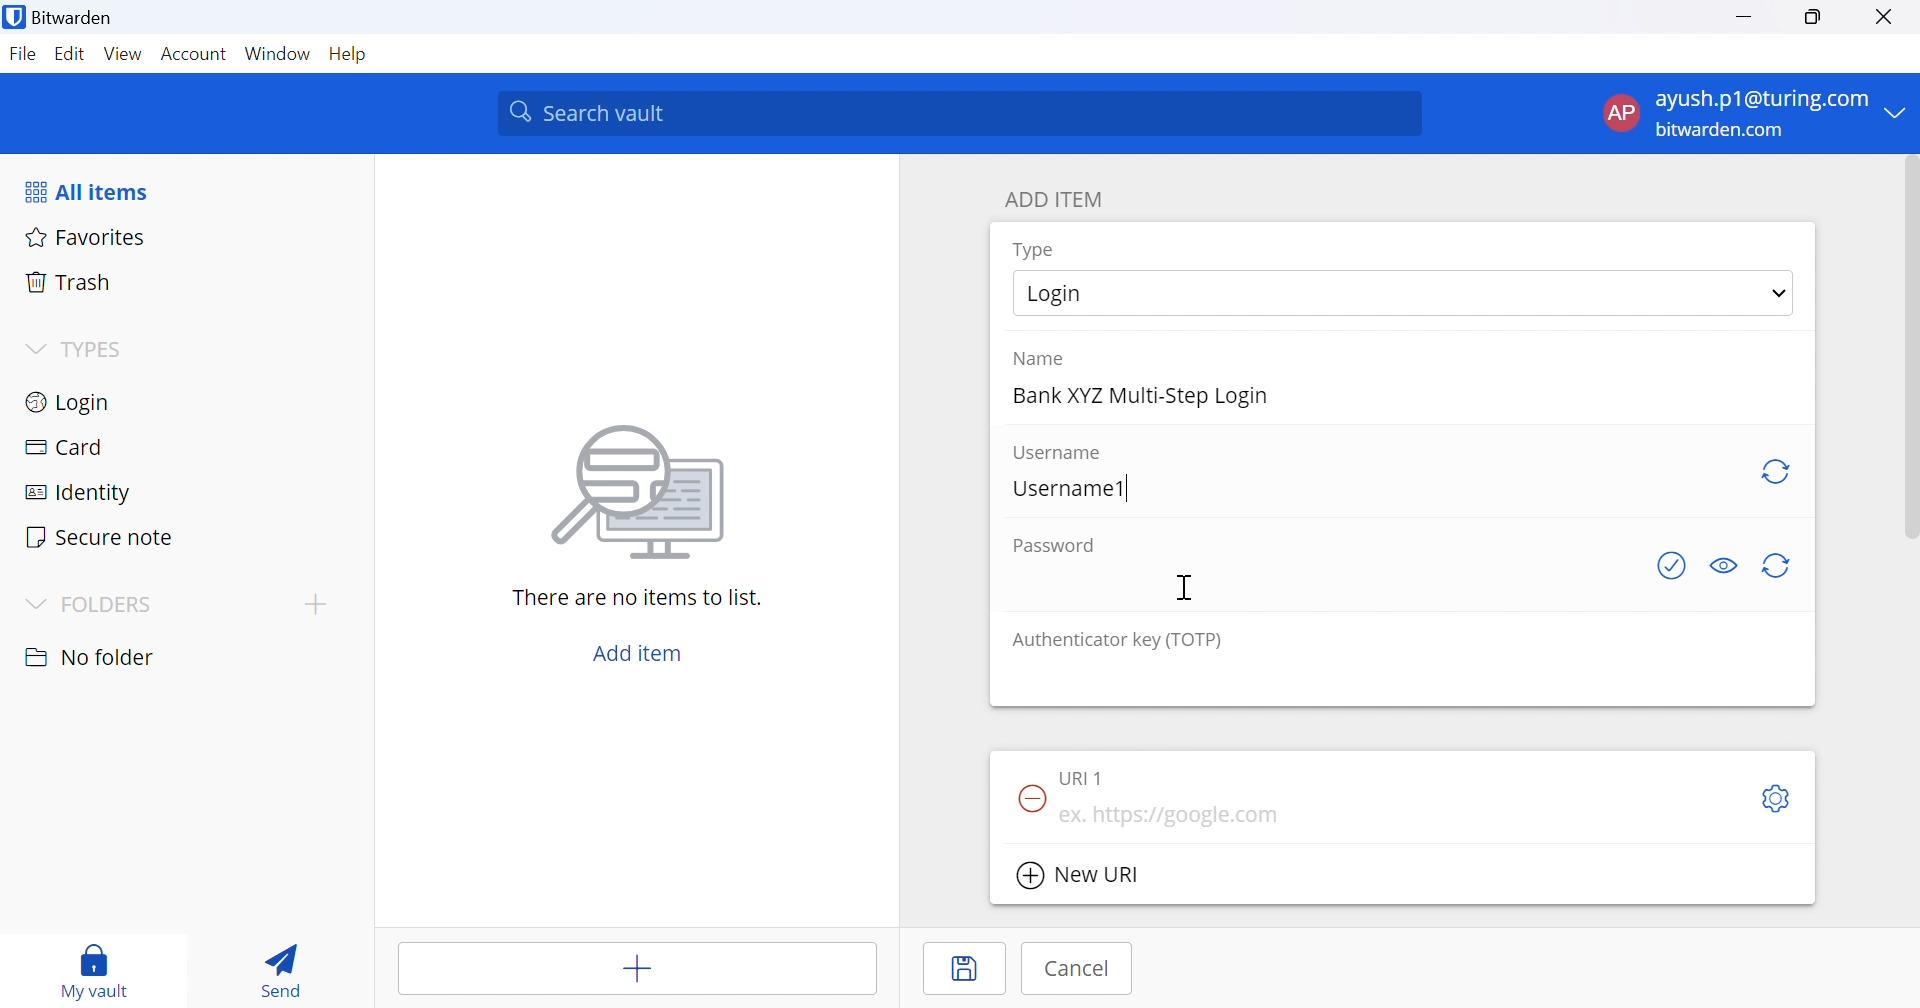  I want to click on No folder, so click(91, 657).